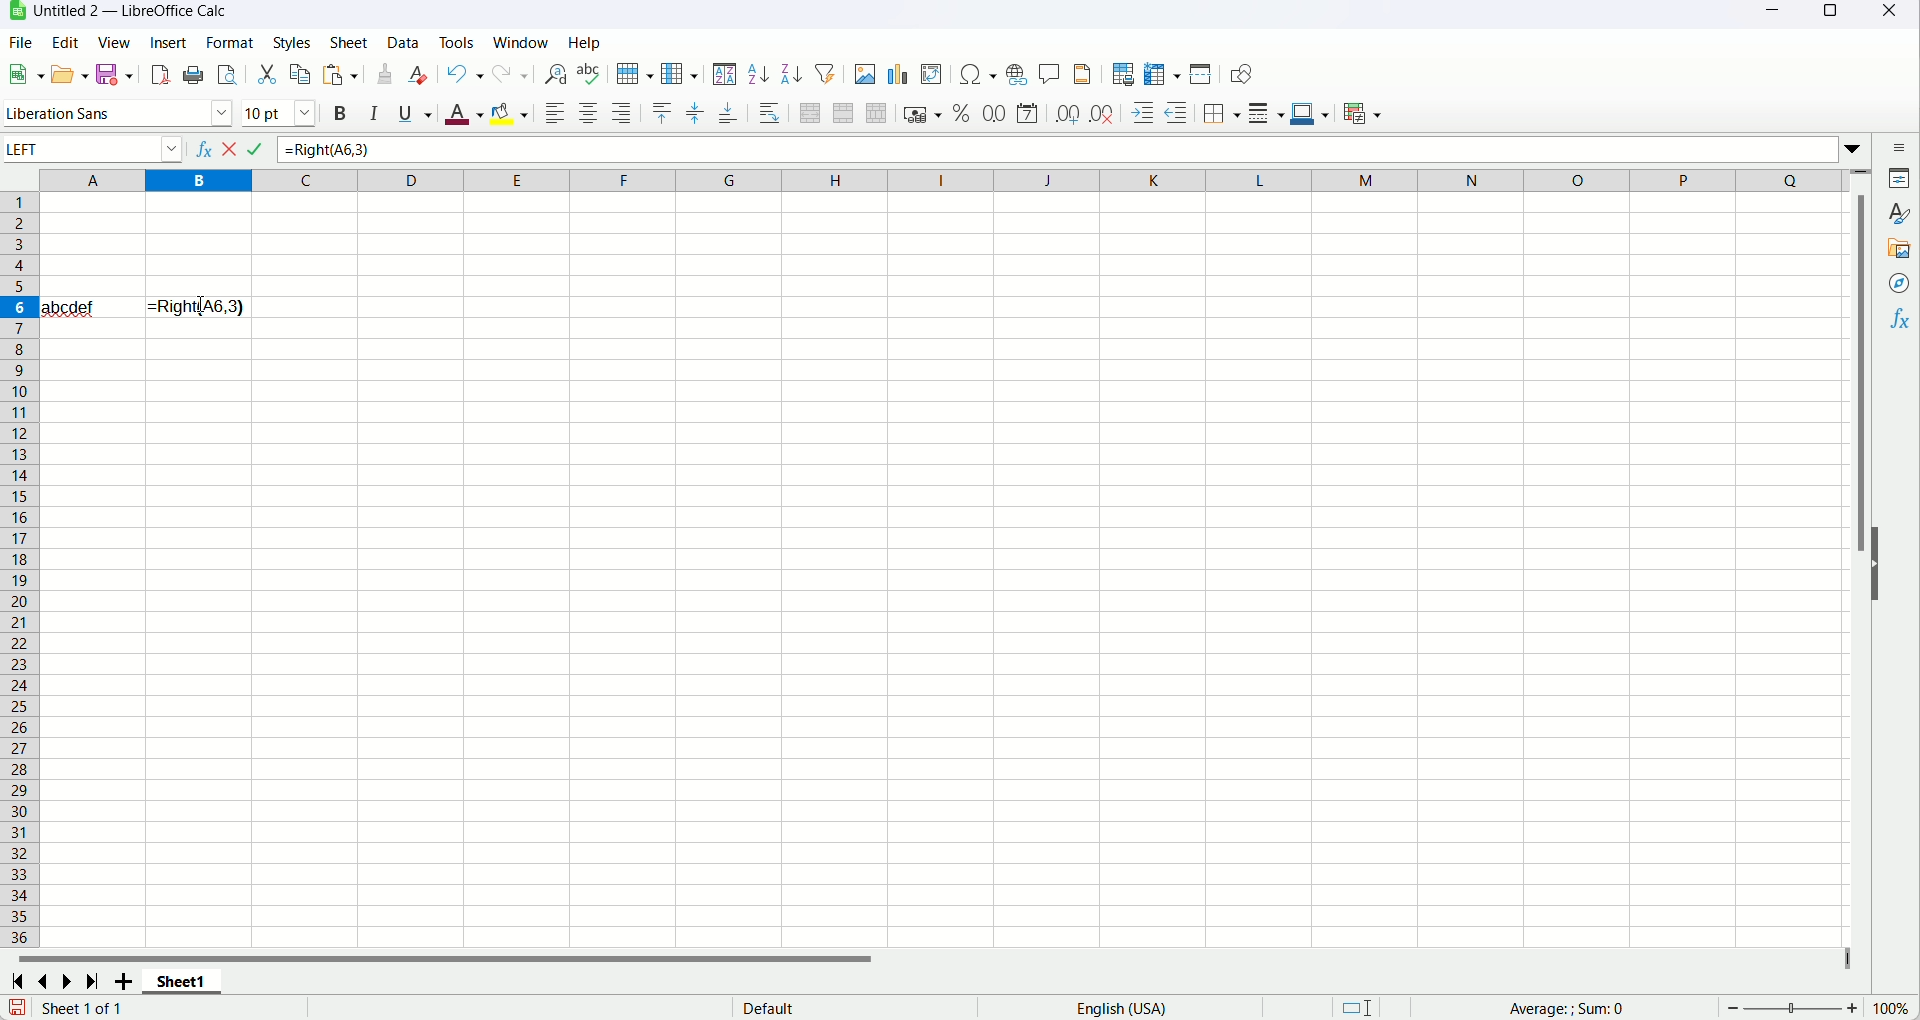 This screenshot has height=1020, width=1920. I want to click on sort descending, so click(794, 73).